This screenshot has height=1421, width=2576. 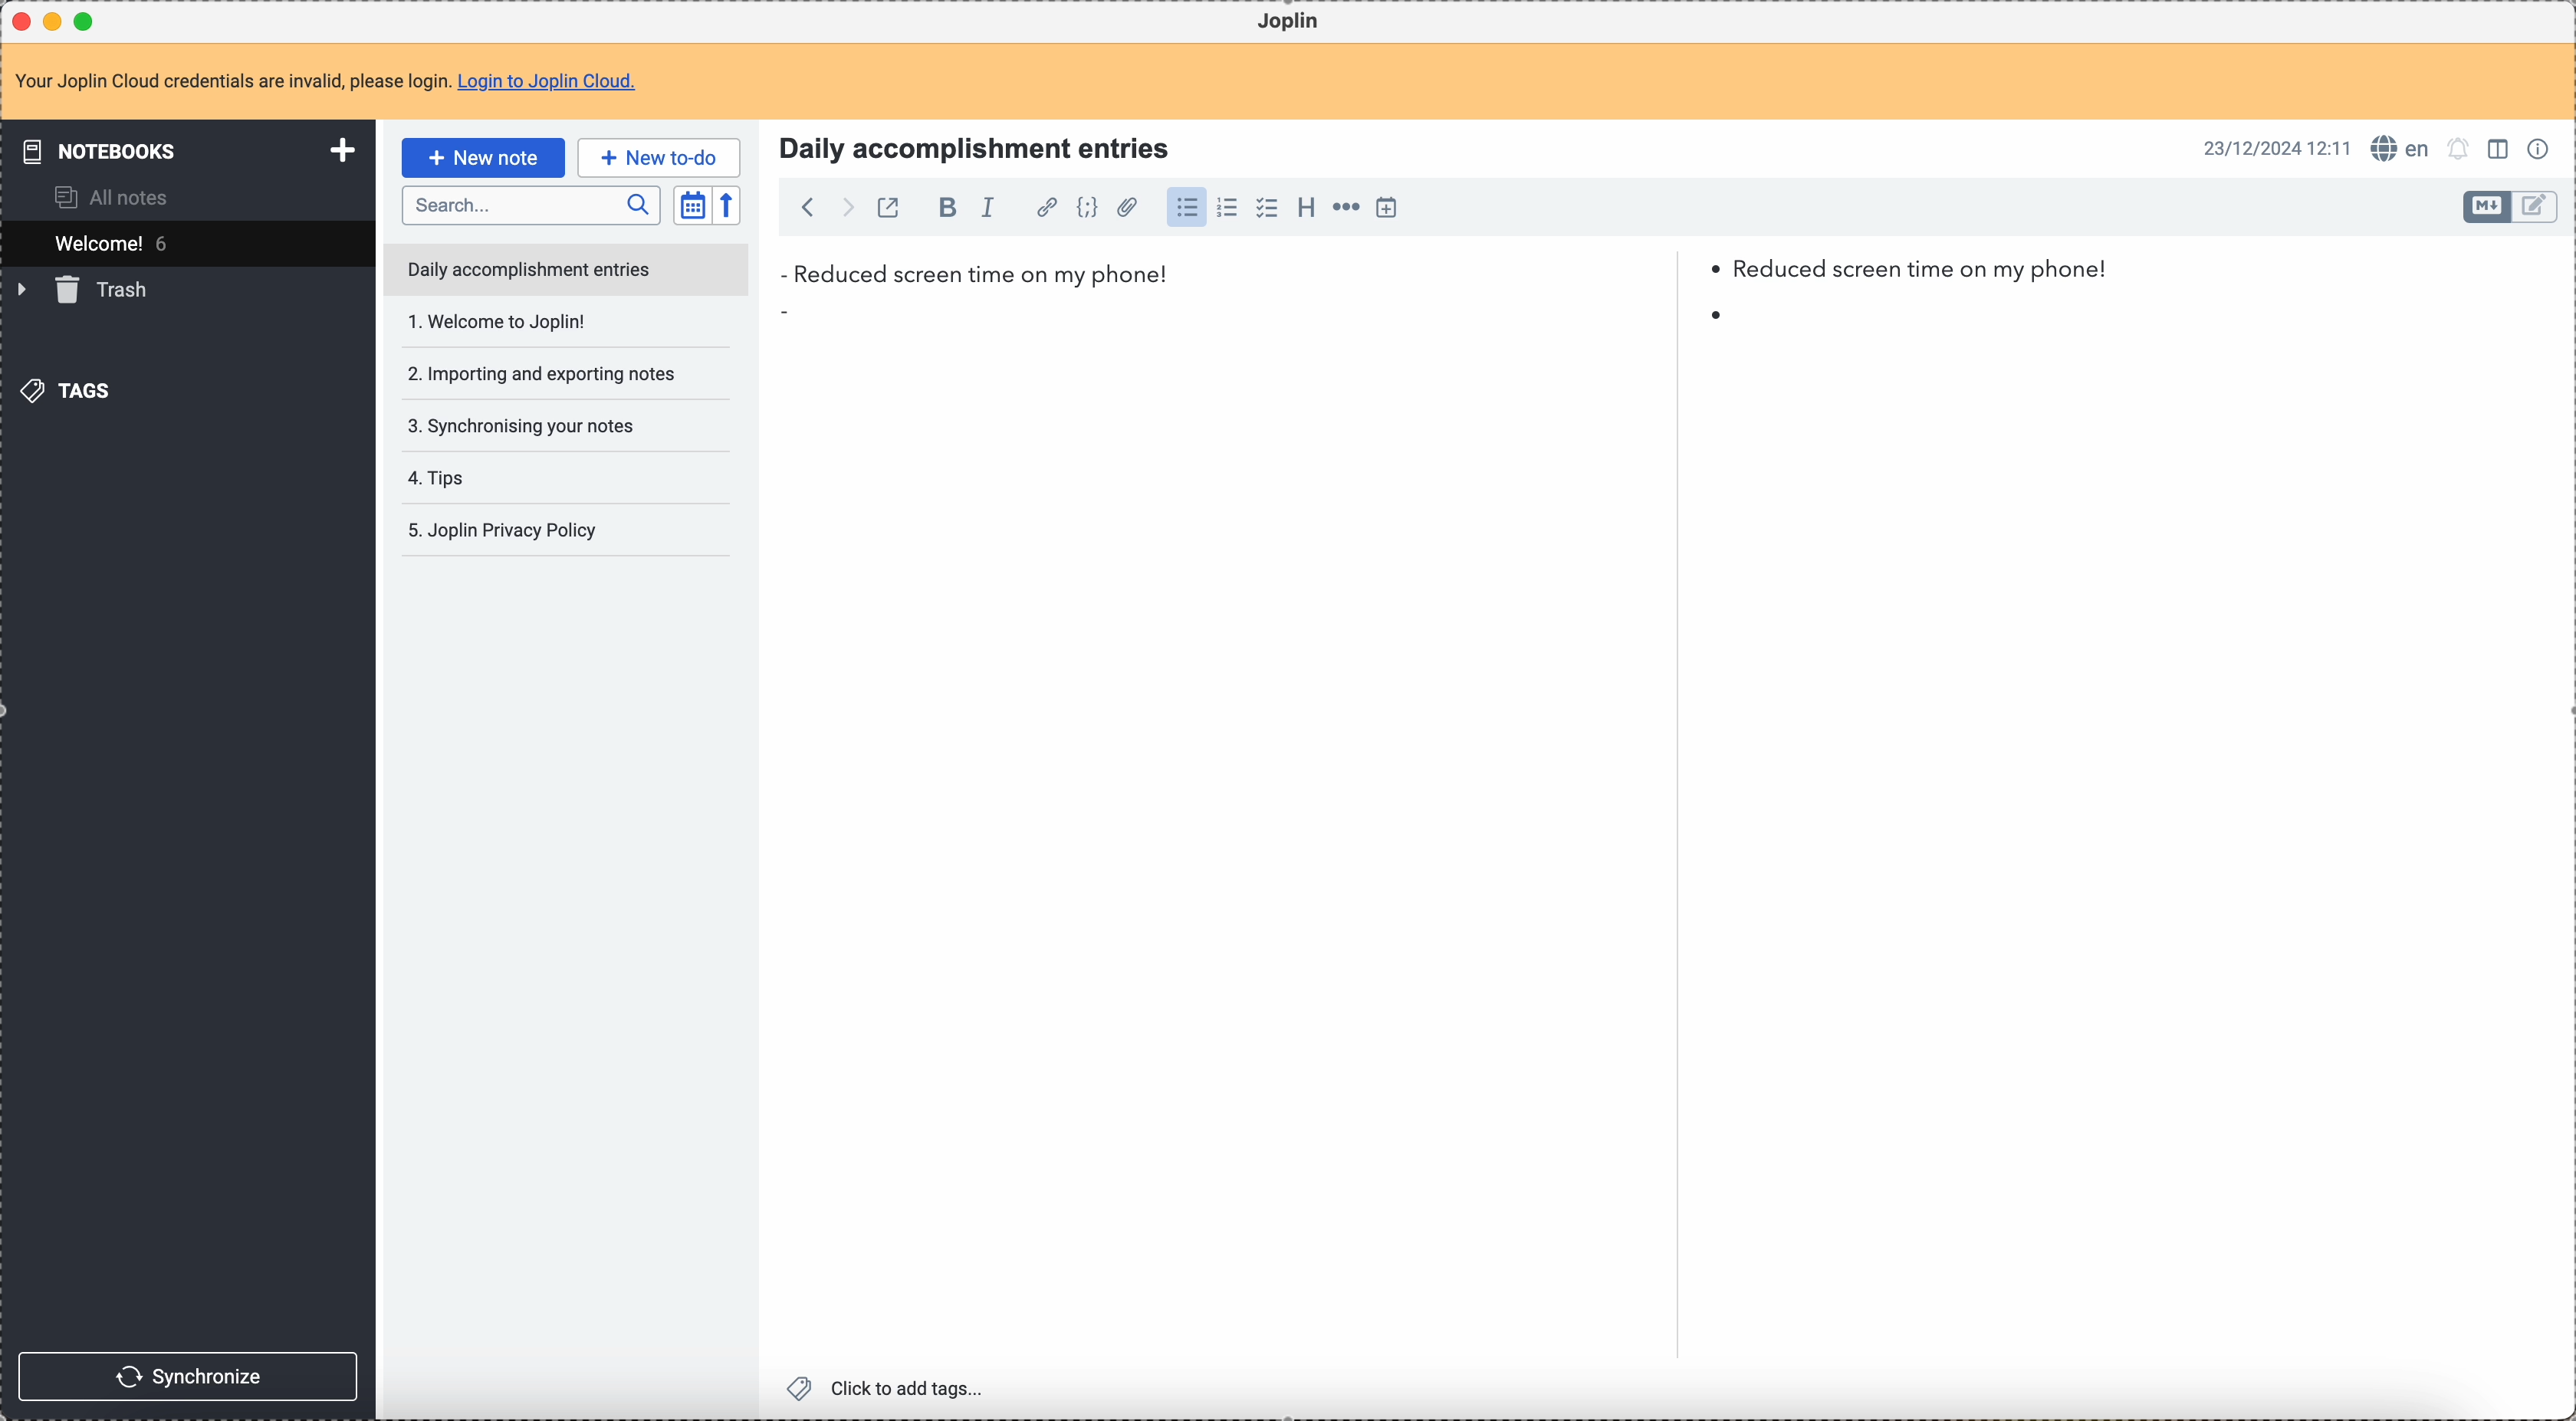 What do you see at coordinates (845, 207) in the screenshot?
I see `foward` at bounding box center [845, 207].